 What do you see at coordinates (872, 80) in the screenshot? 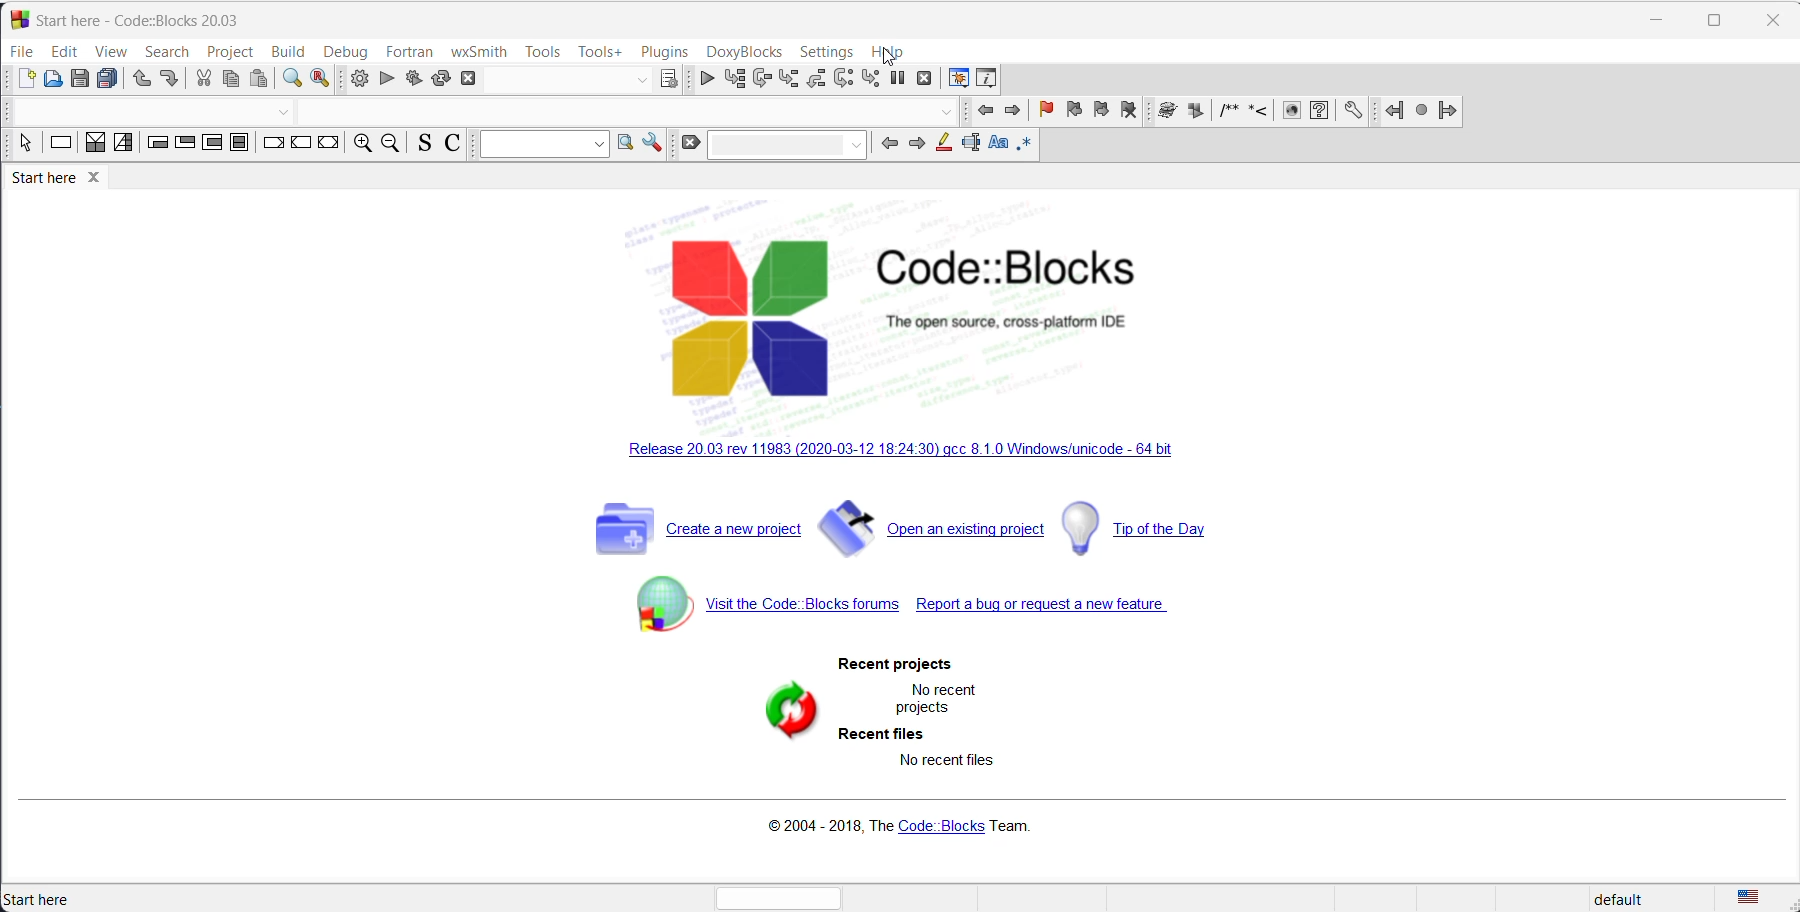
I see `step into instruction` at bounding box center [872, 80].